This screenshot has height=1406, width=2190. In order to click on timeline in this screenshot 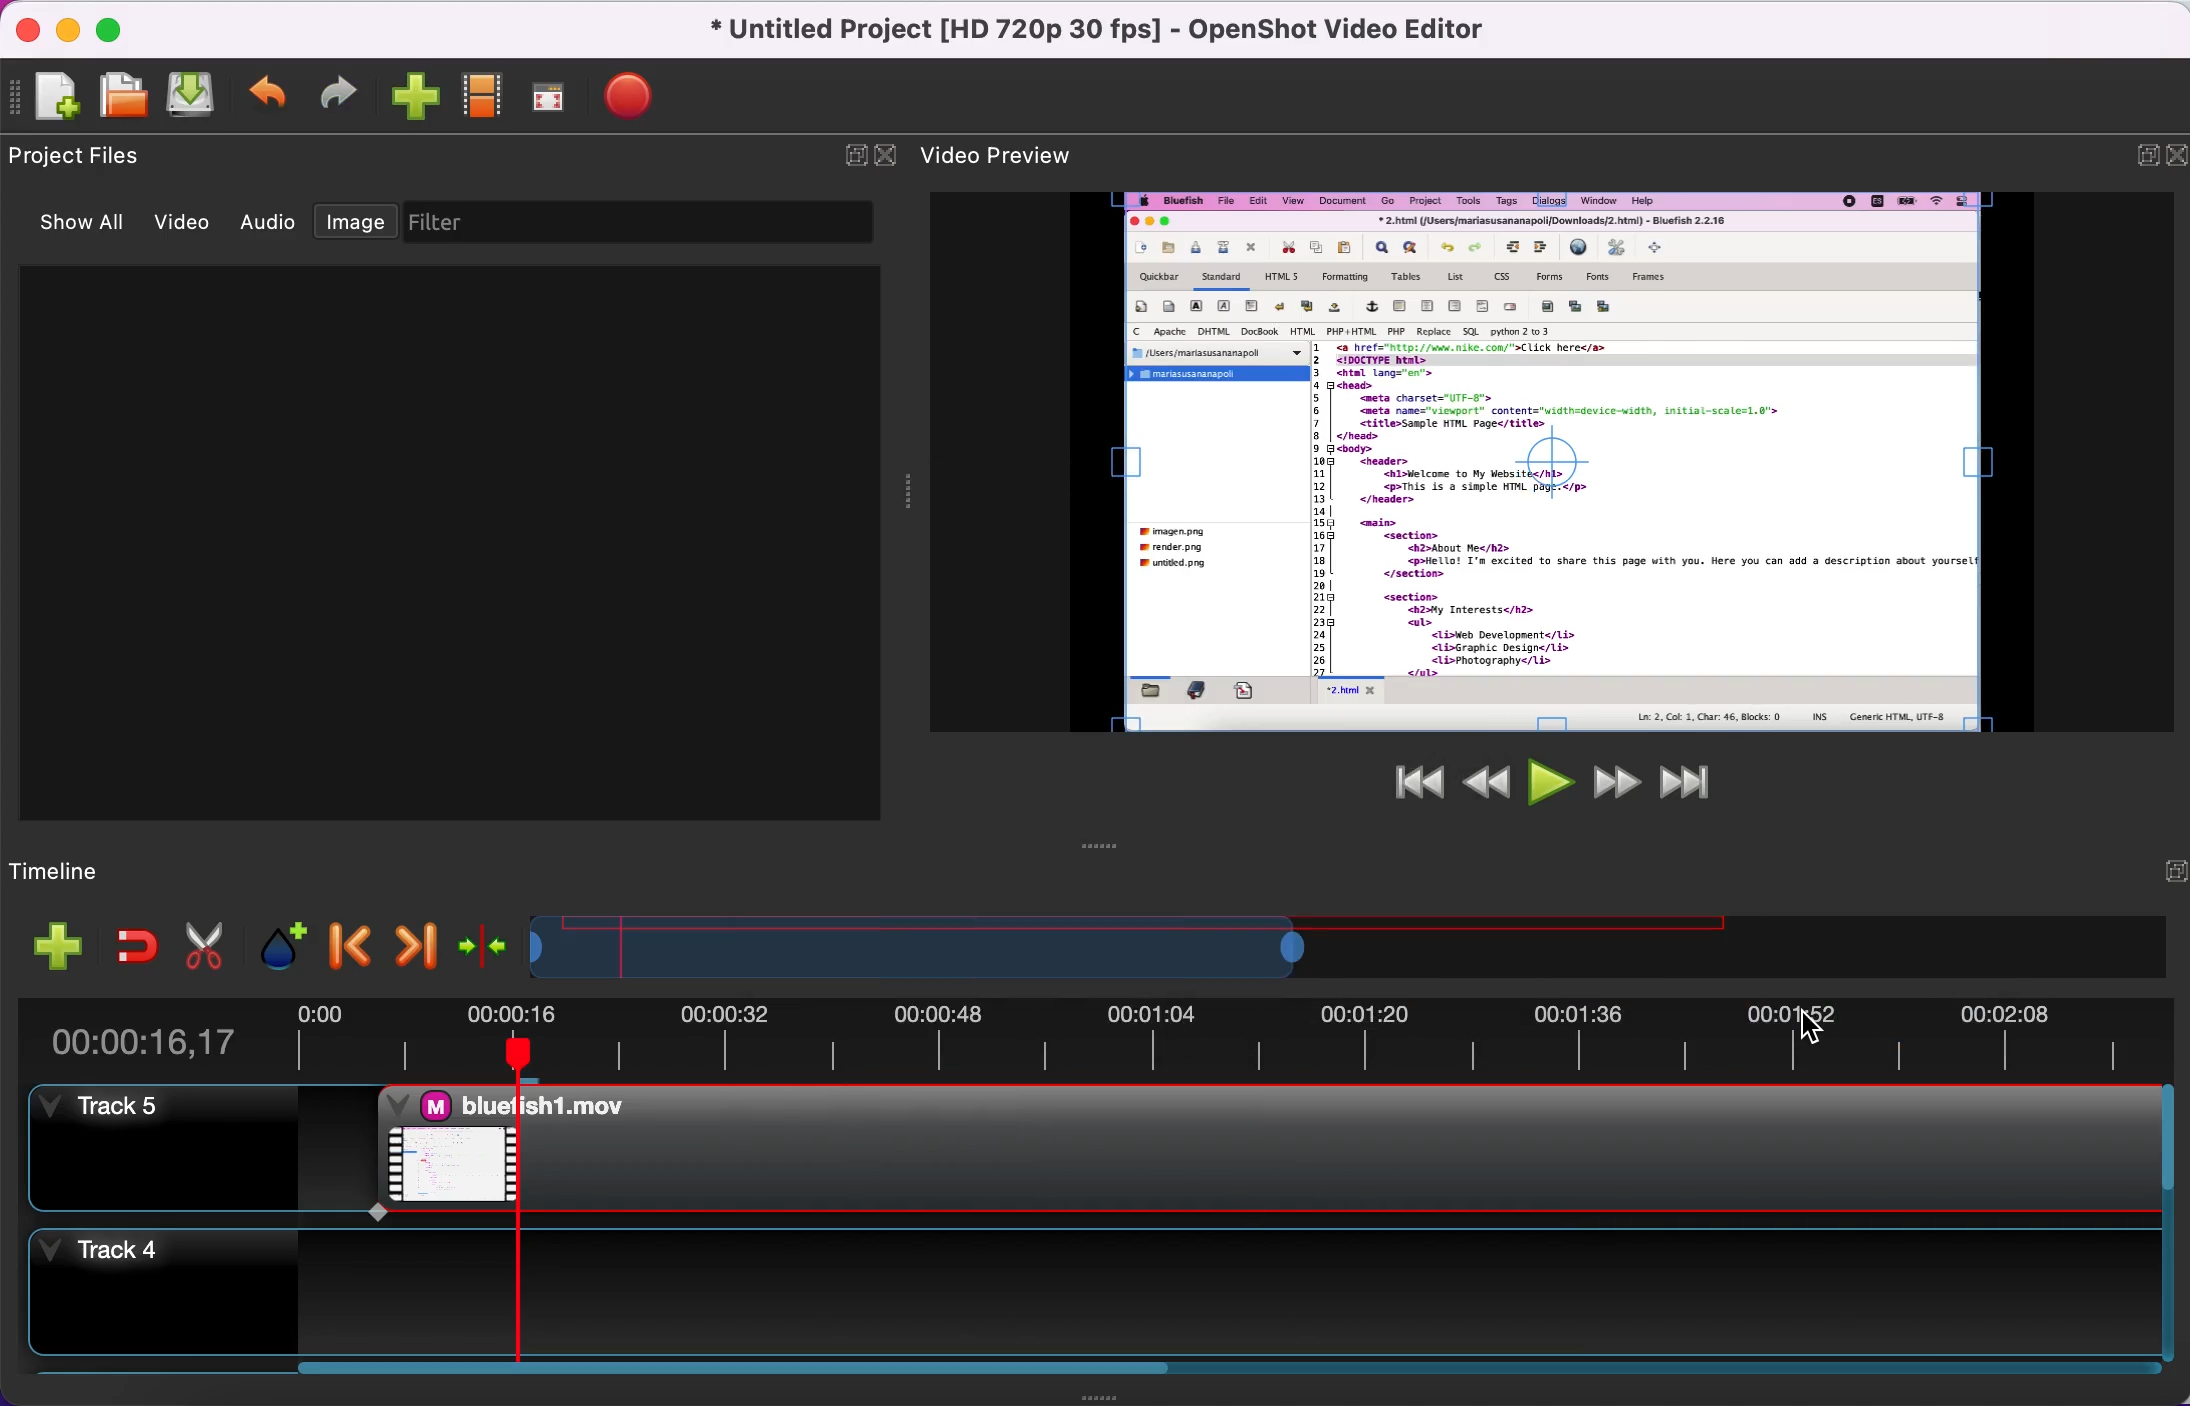, I will do `click(114, 867)`.